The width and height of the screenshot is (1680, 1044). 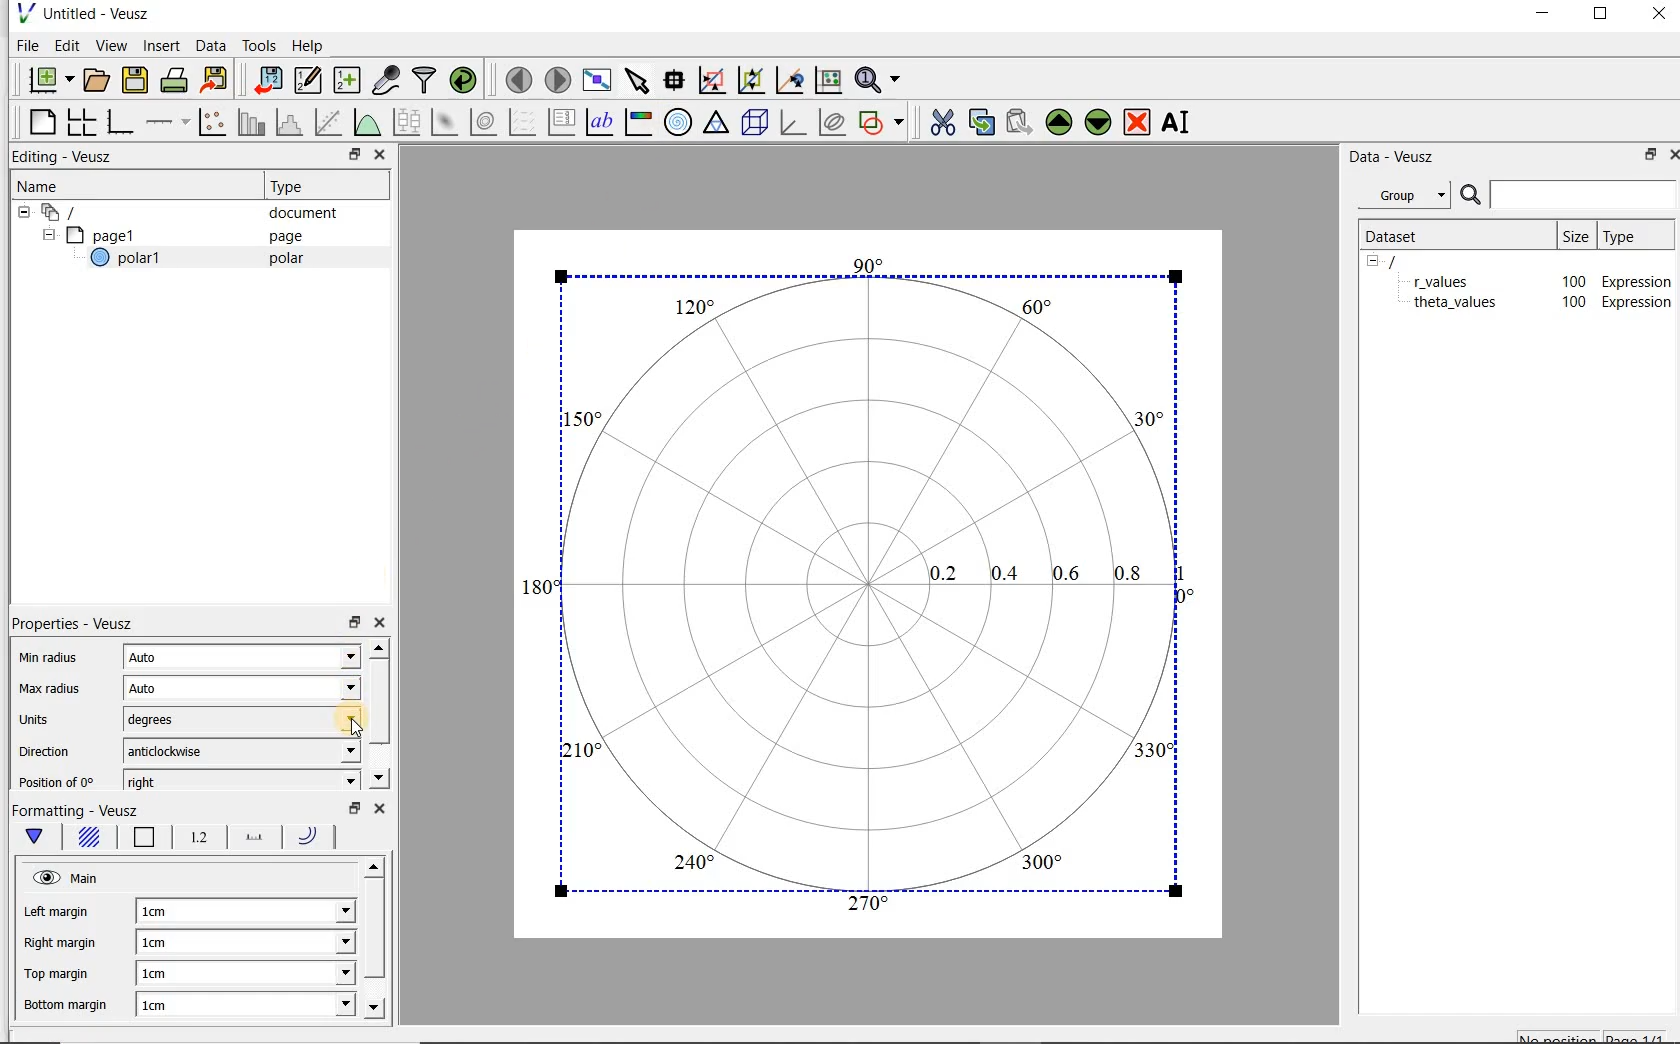 I want to click on Help, so click(x=310, y=45).